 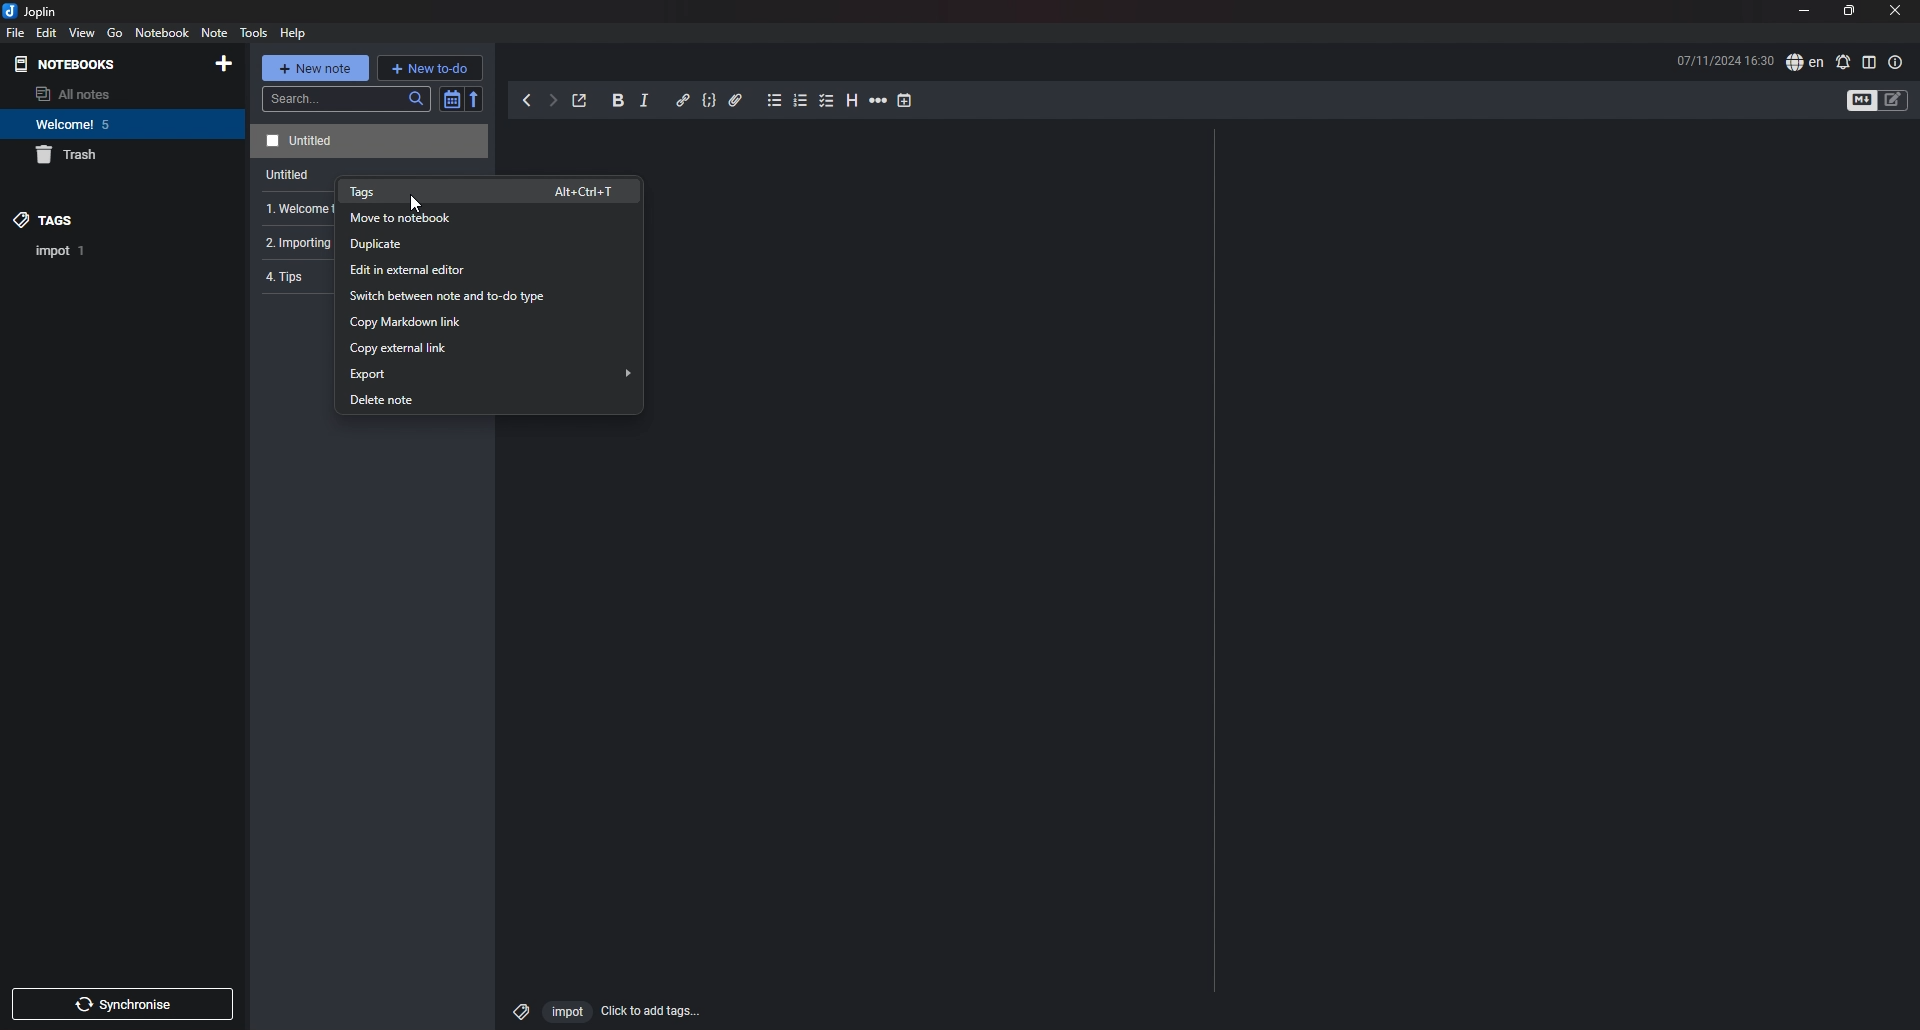 I want to click on edit, so click(x=45, y=32).